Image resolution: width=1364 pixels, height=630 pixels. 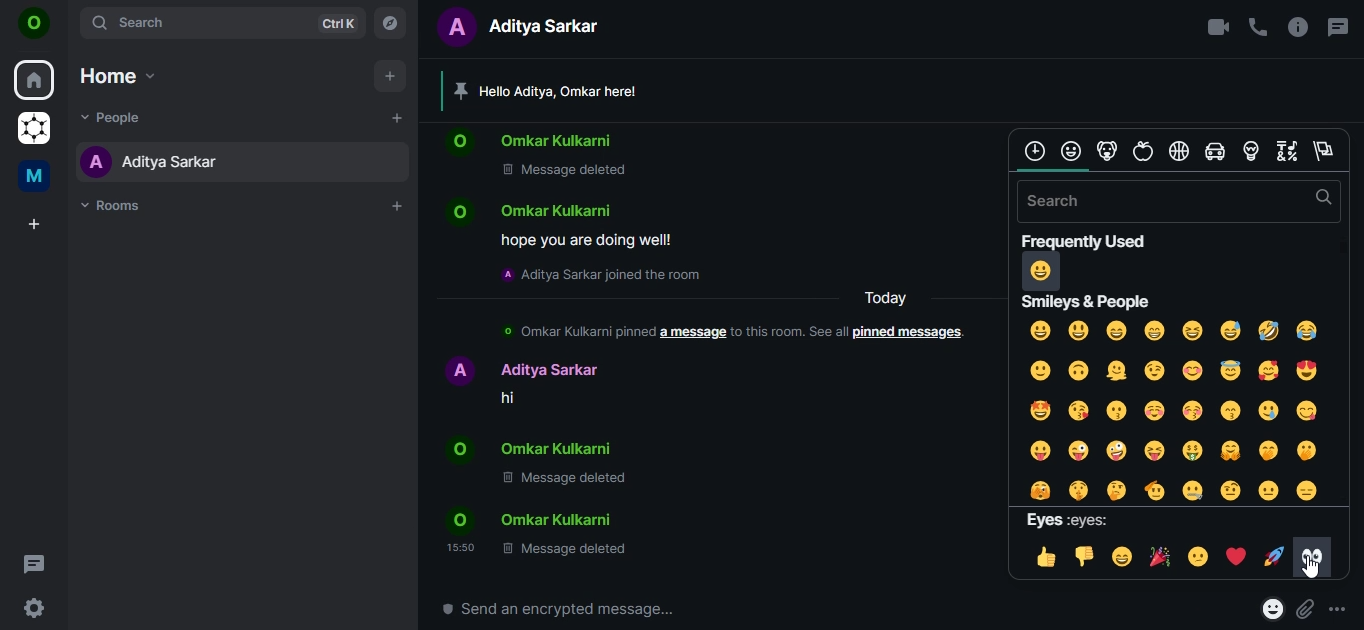 What do you see at coordinates (396, 120) in the screenshot?
I see `start chat` at bounding box center [396, 120].